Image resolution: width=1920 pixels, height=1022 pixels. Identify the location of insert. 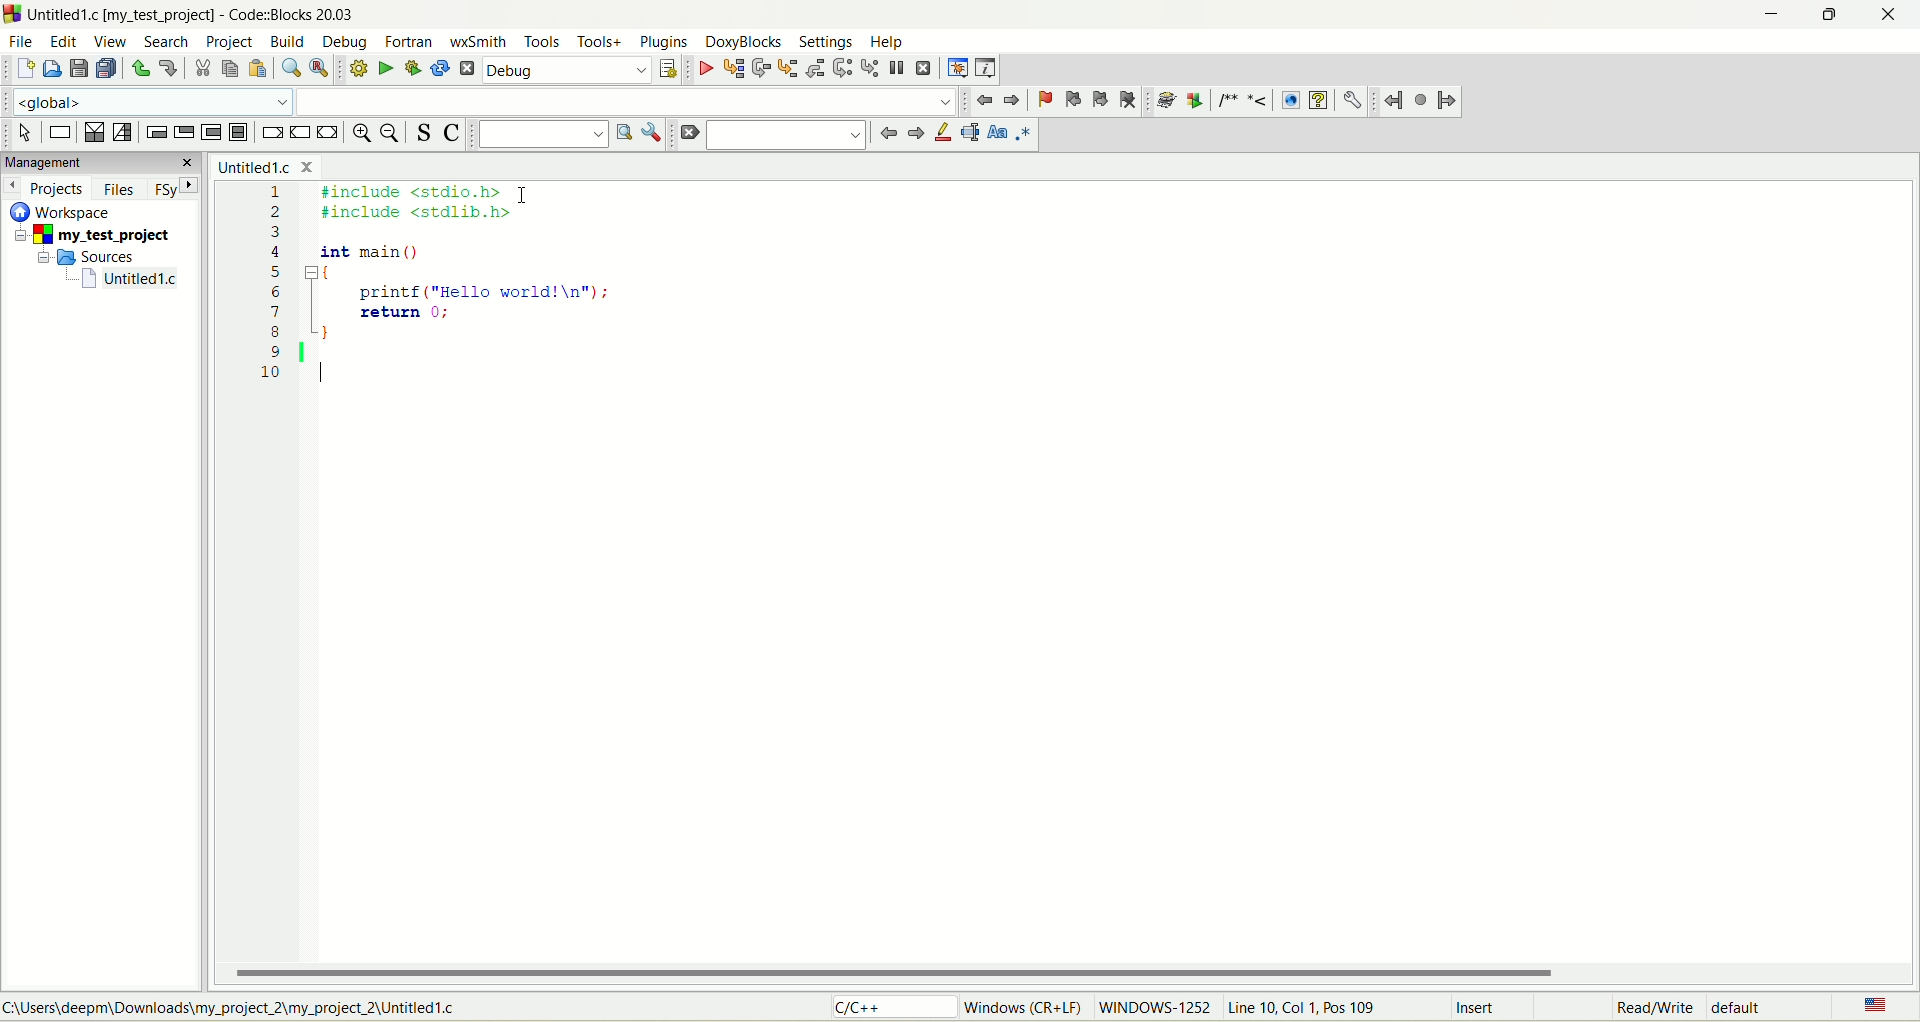
(1469, 1007).